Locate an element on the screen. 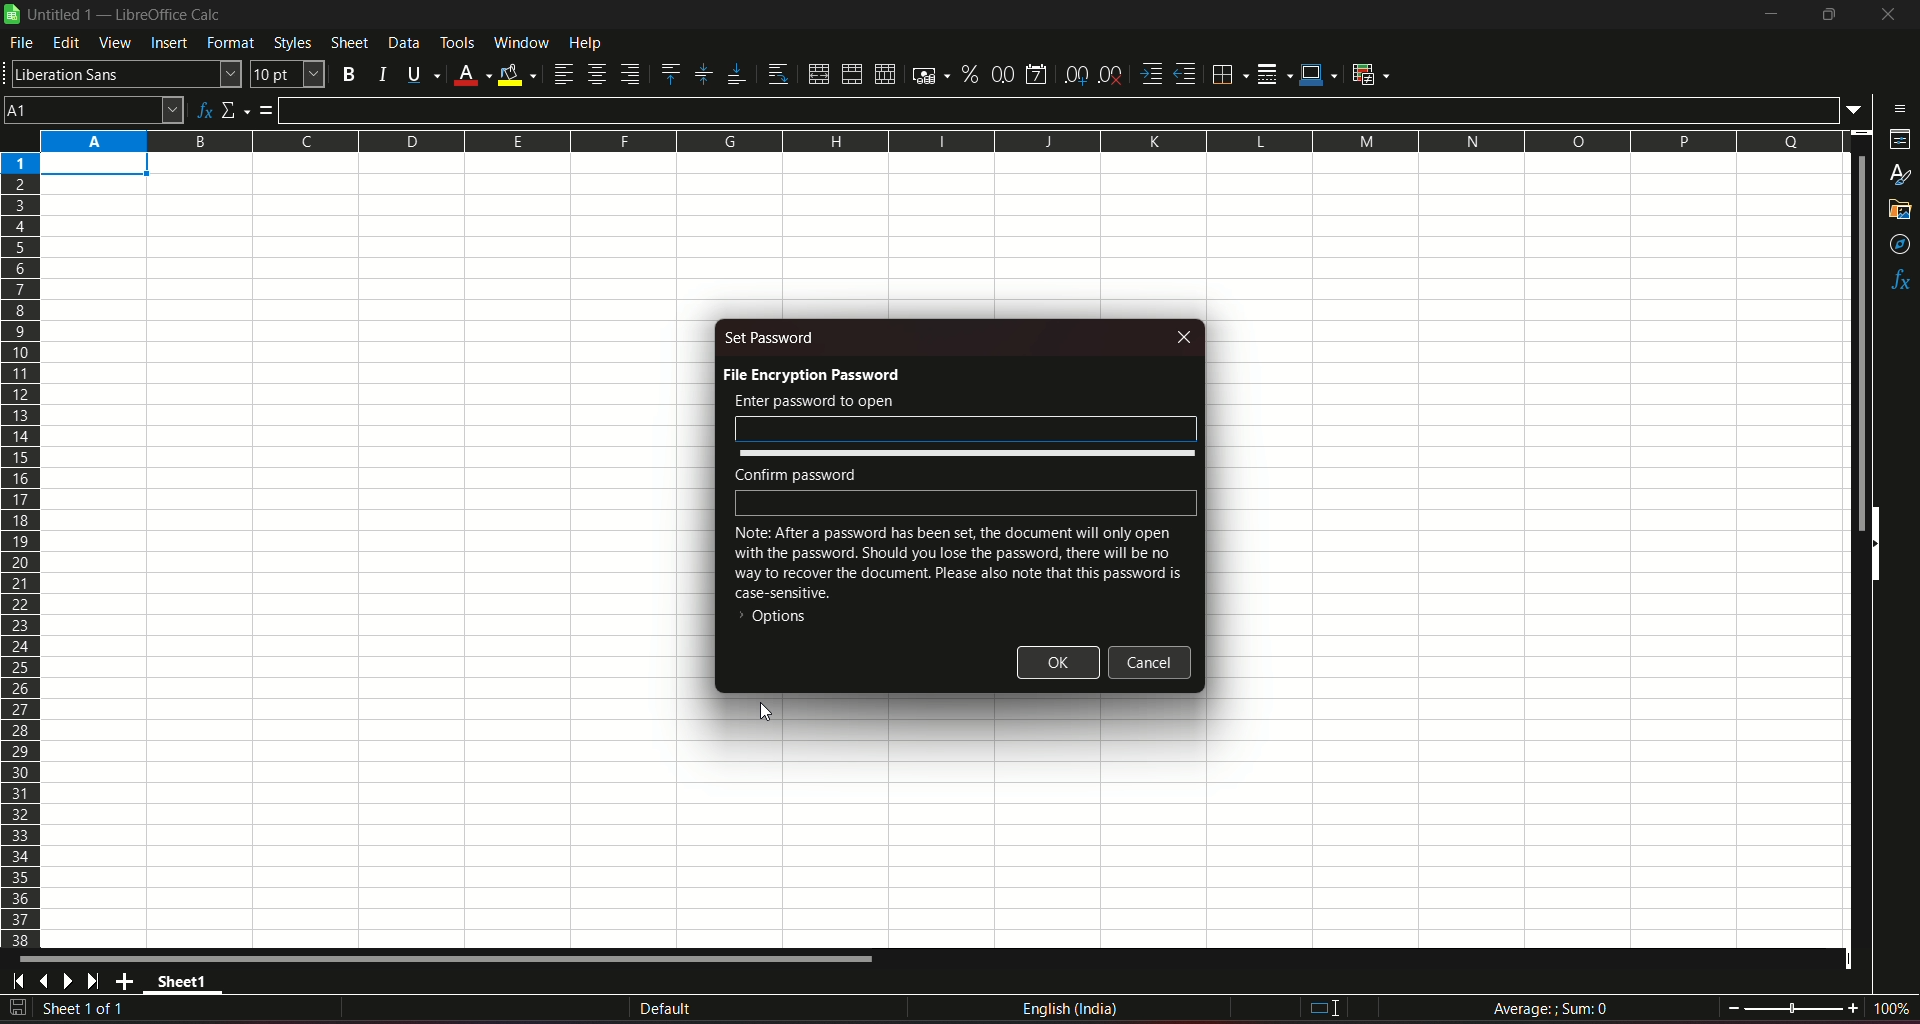  align top is located at coordinates (670, 73).